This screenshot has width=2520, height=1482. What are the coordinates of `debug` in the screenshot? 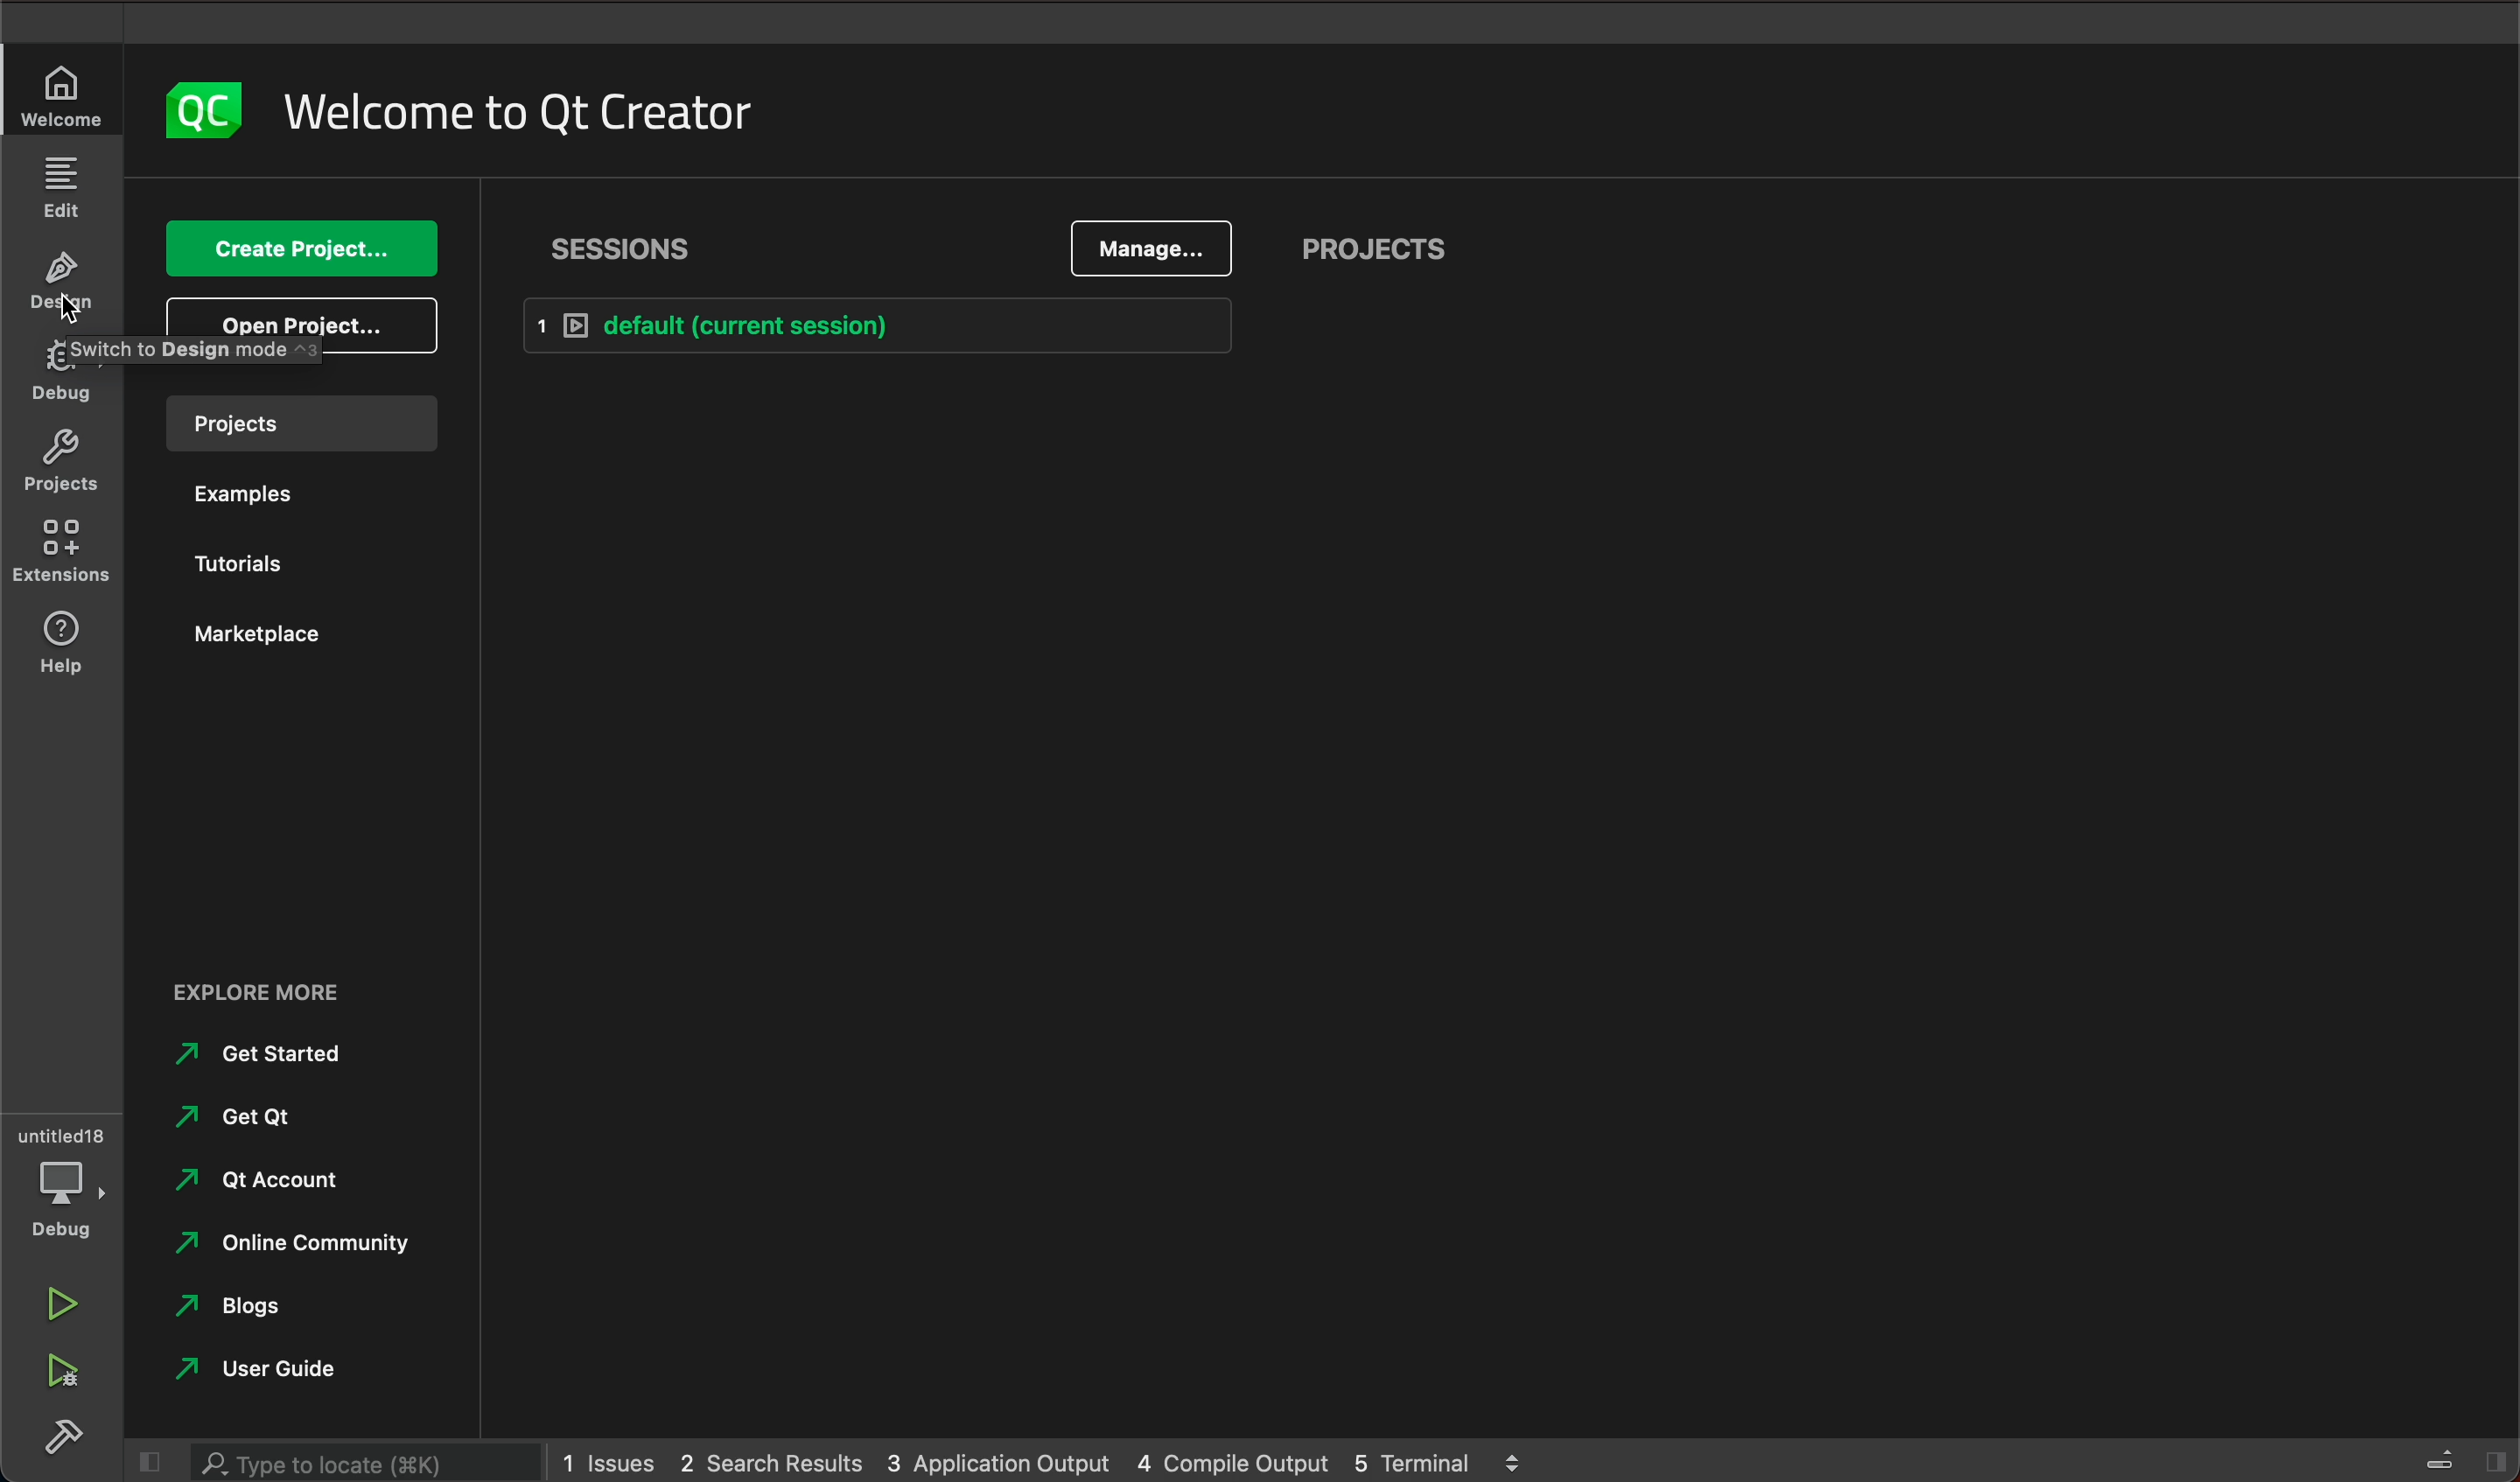 It's located at (64, 1203).